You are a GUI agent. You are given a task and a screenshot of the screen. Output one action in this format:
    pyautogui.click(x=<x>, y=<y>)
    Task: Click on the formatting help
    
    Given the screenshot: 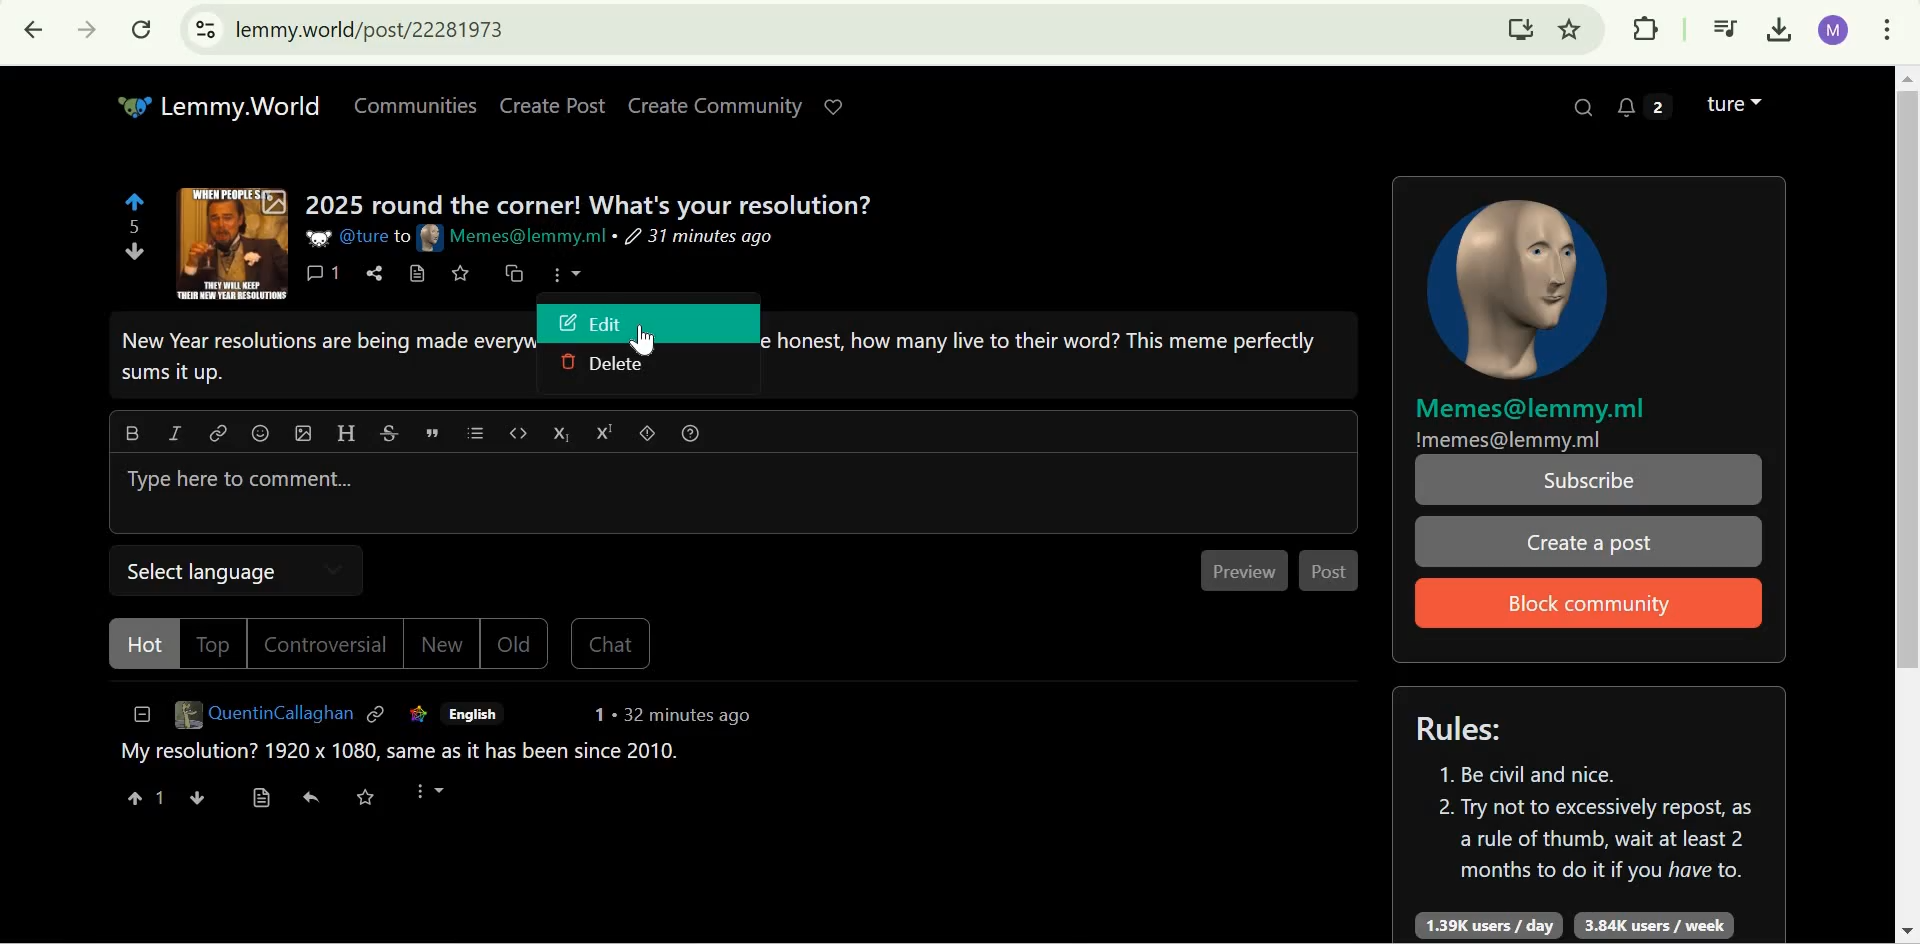 What is the action you would take?
    pyautogui.click(x=692, y=430)
    